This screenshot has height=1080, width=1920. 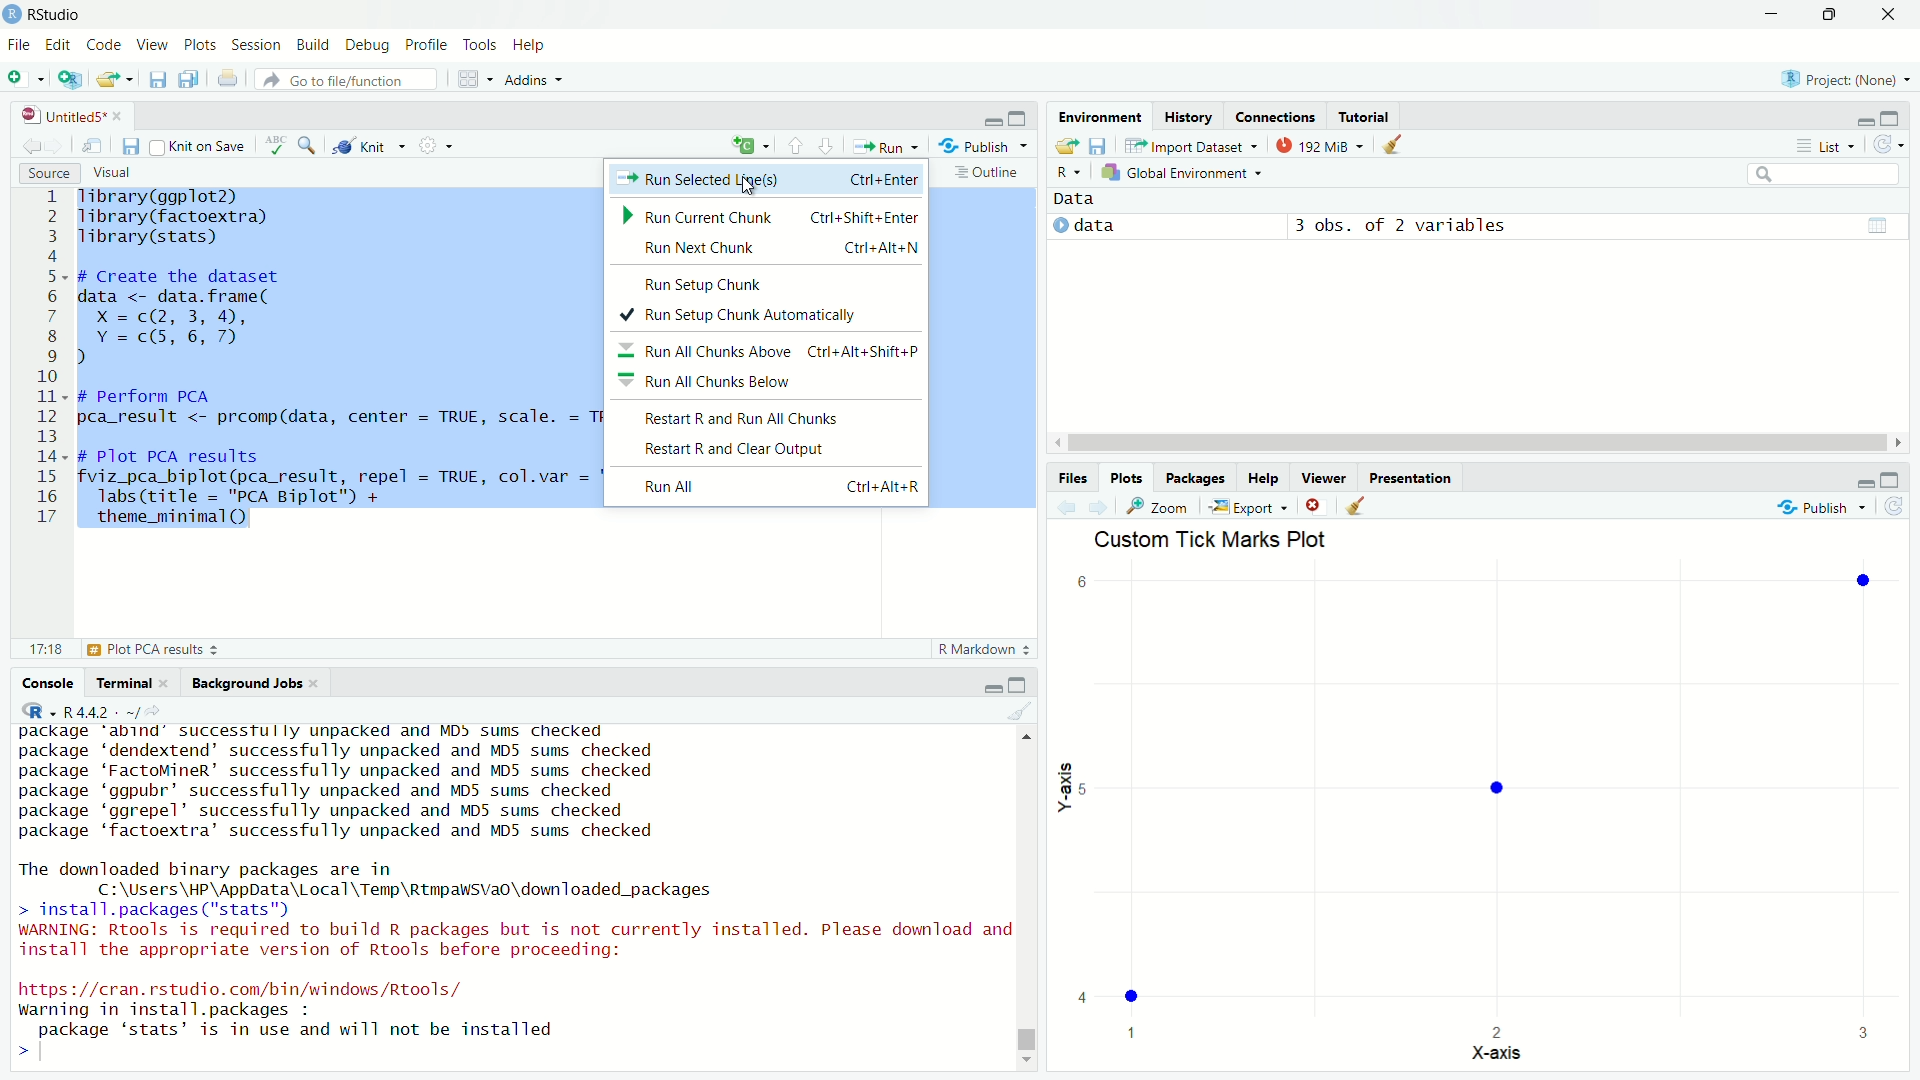 I want to click on View, so click(x=154, y=46).